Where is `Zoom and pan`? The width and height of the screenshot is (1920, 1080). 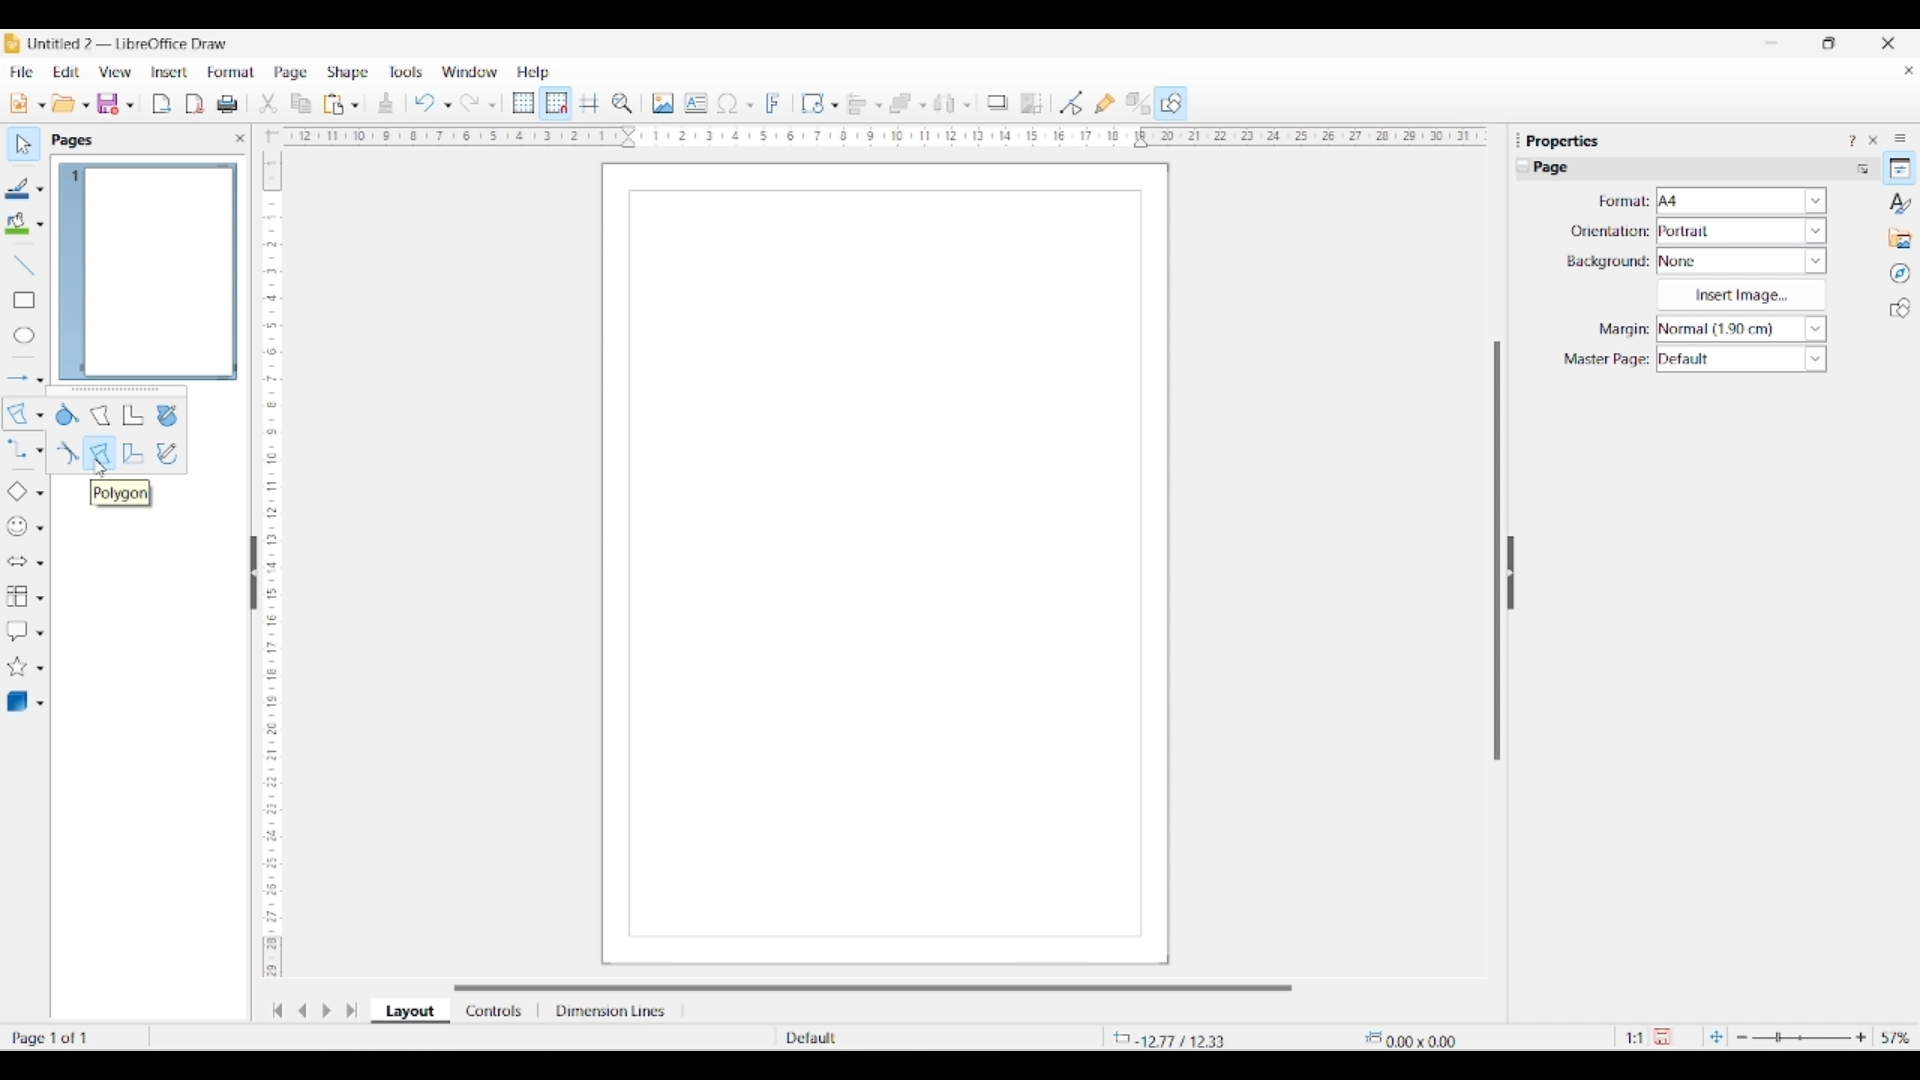 Zoom and pan is located at coordinates (622, 104).